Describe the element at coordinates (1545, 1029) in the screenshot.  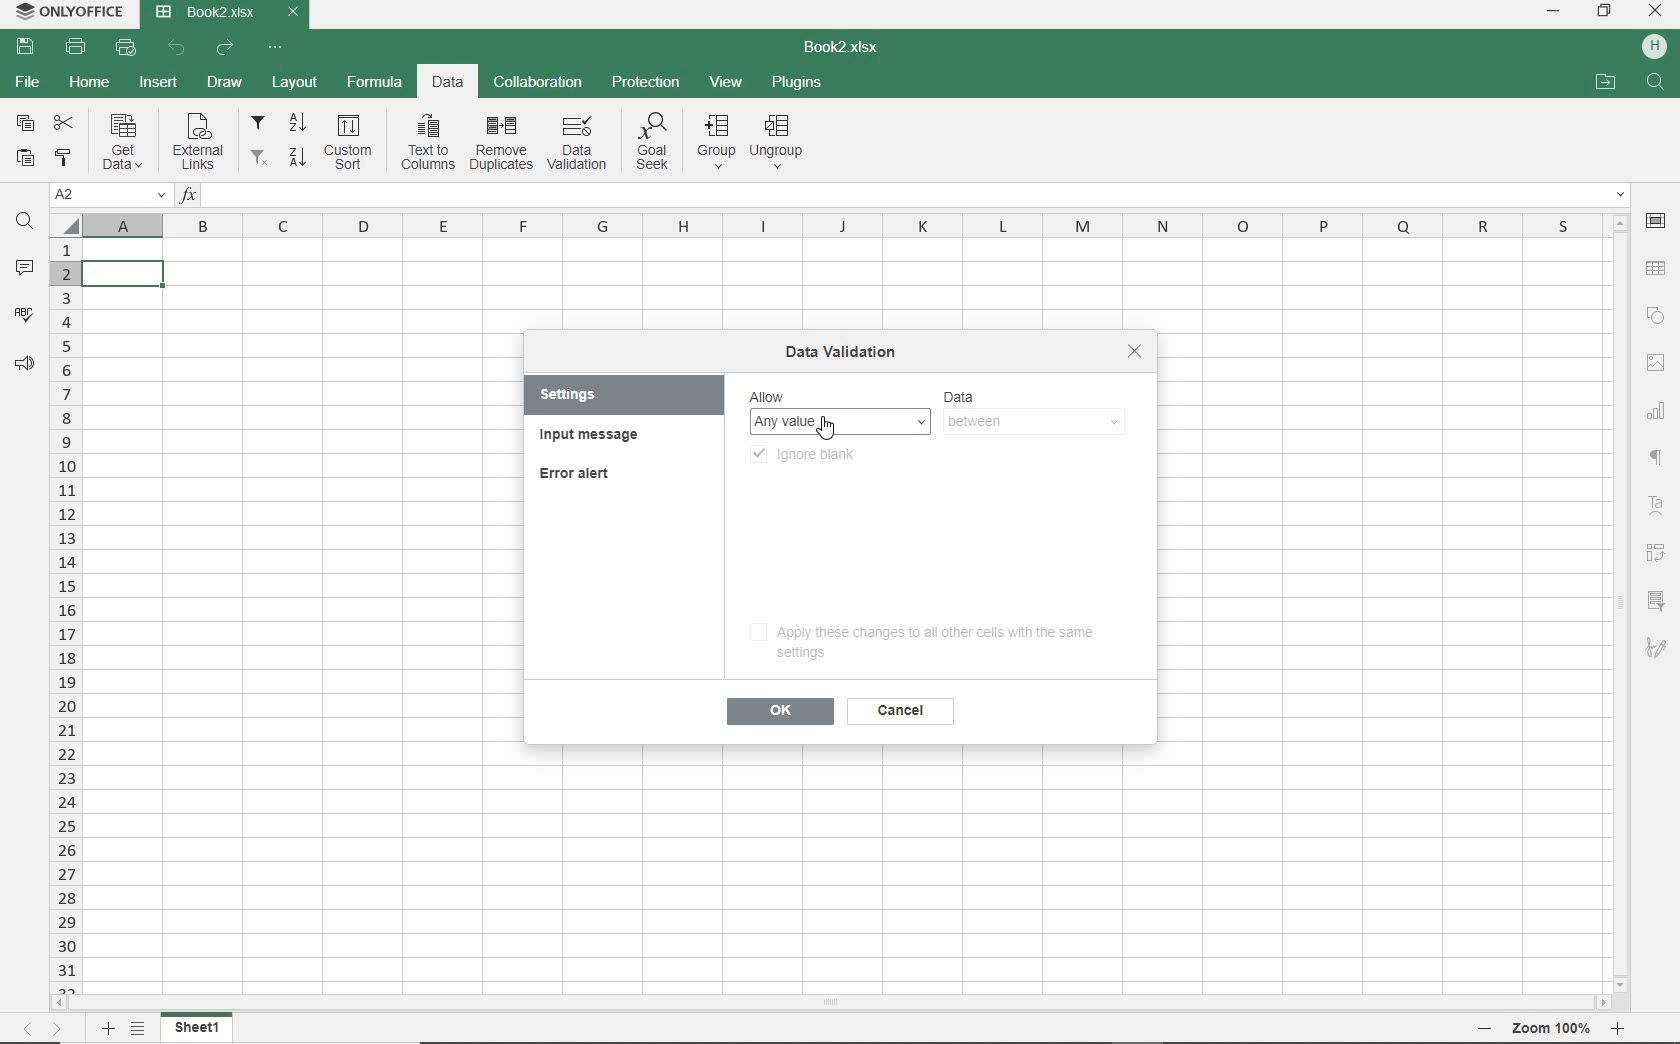
I see `ZOOM OUT OR ZOOM IN` at that location.